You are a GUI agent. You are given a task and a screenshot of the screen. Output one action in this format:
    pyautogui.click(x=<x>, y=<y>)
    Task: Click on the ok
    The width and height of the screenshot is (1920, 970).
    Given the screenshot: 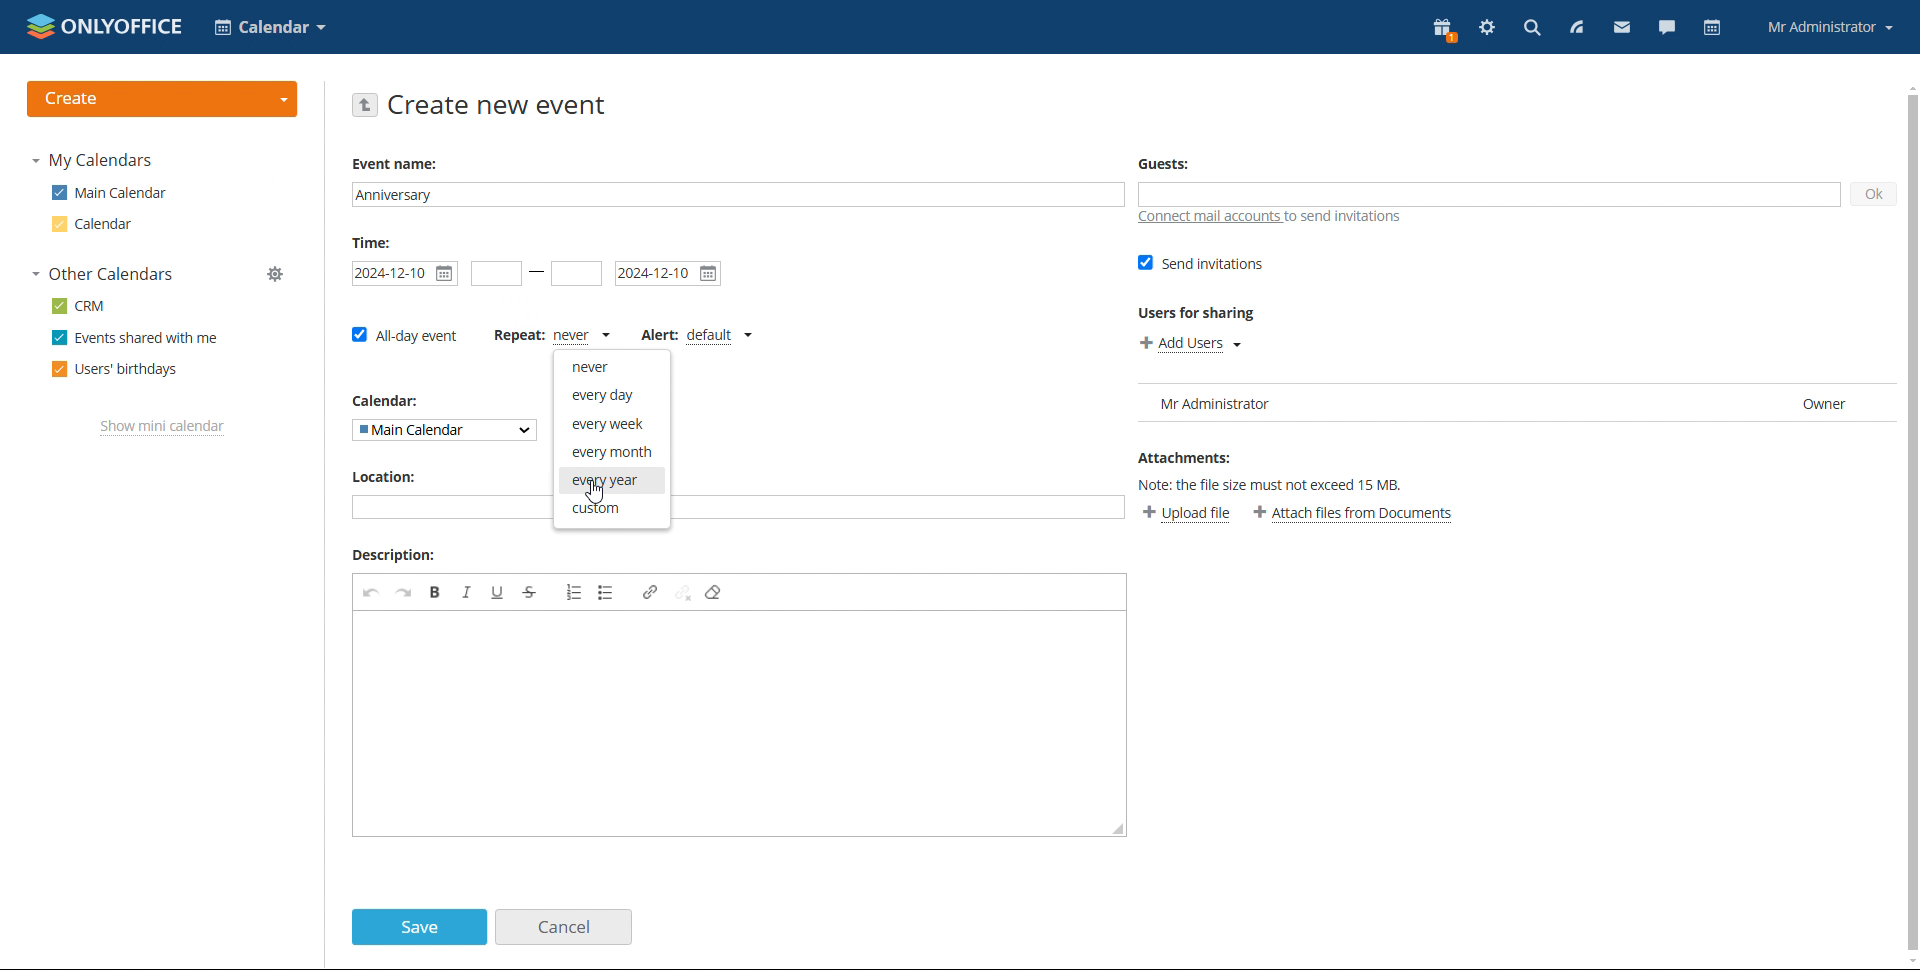 What is the action you would take?
    pyautogui.click(x=1873, y=194)
    